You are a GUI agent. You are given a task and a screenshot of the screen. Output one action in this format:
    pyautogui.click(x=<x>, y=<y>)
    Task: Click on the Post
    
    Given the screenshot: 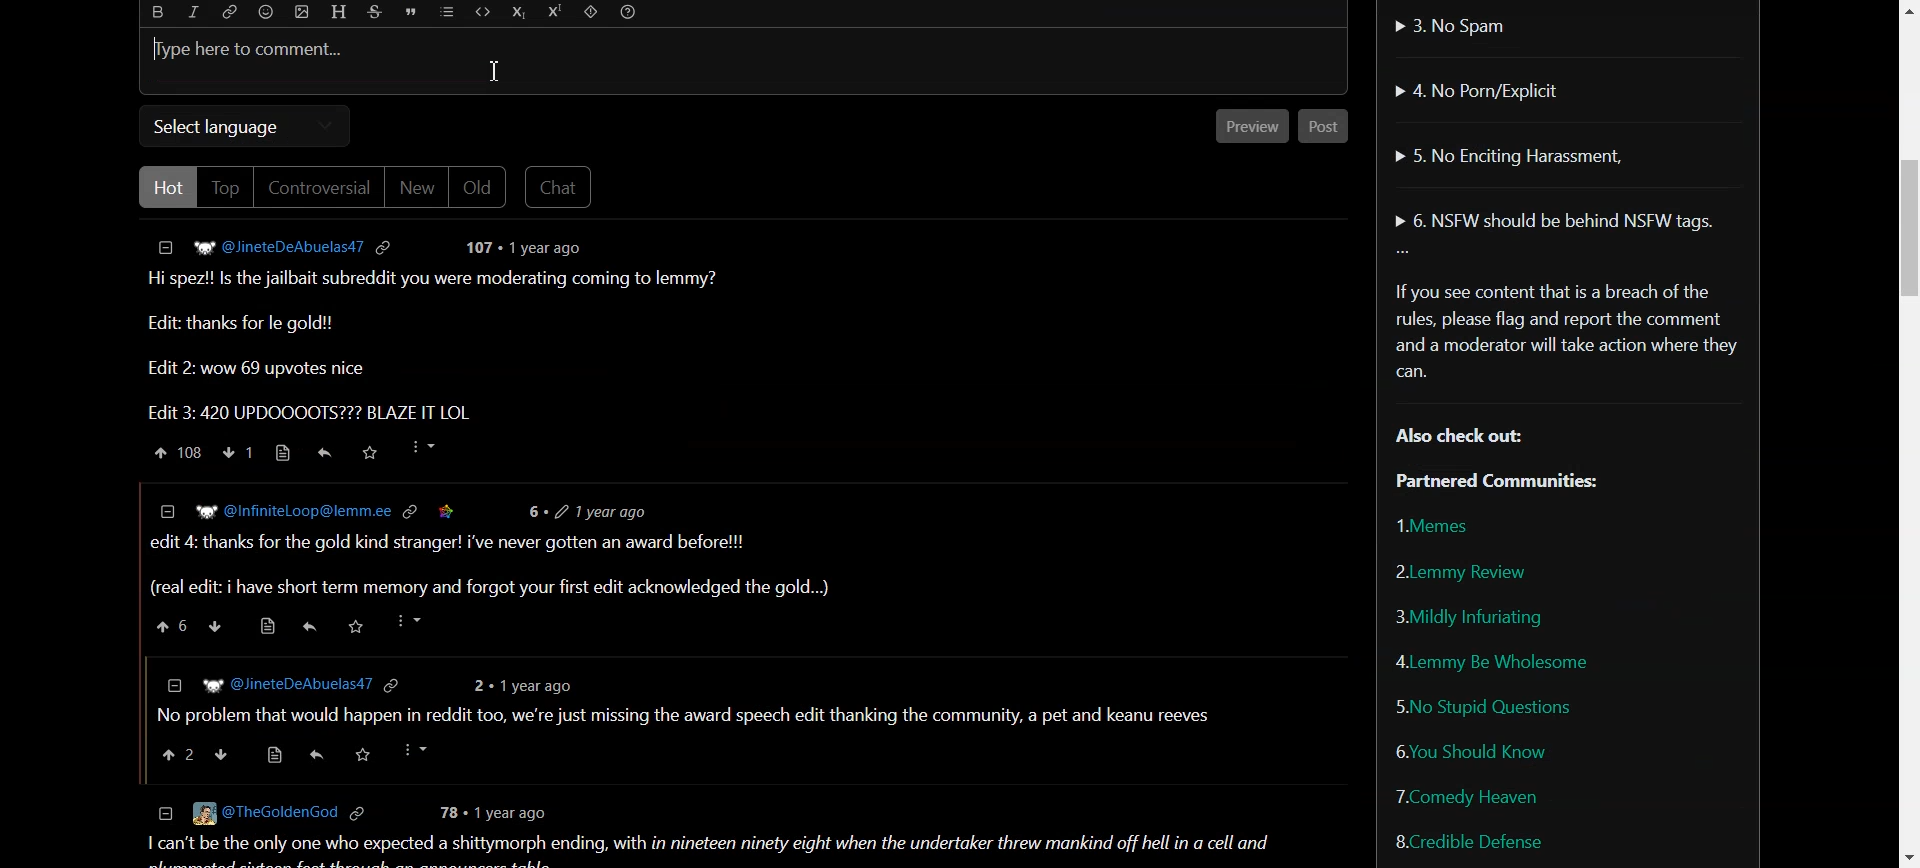 What is the action you would take?
    pyautogui.click(x=722, y=545)
    